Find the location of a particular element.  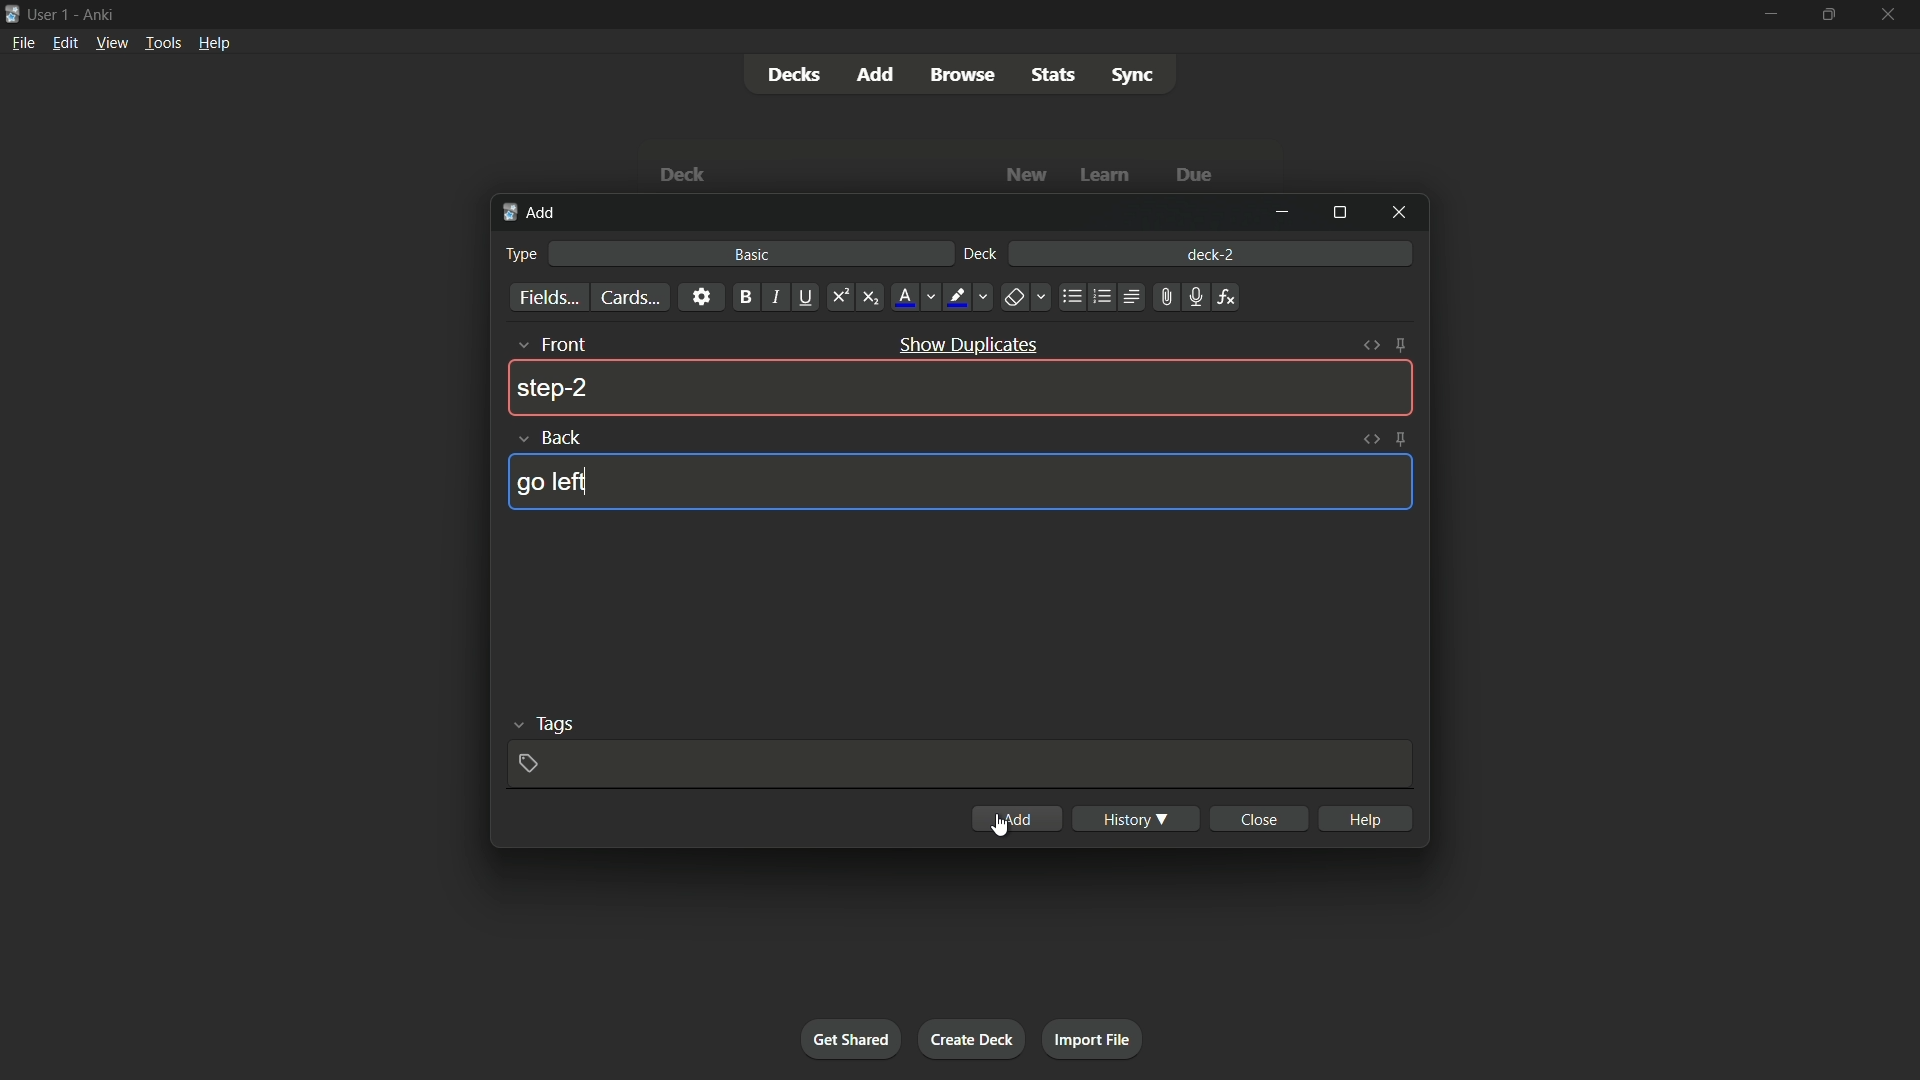

history is located at coordinates (1136, 818).